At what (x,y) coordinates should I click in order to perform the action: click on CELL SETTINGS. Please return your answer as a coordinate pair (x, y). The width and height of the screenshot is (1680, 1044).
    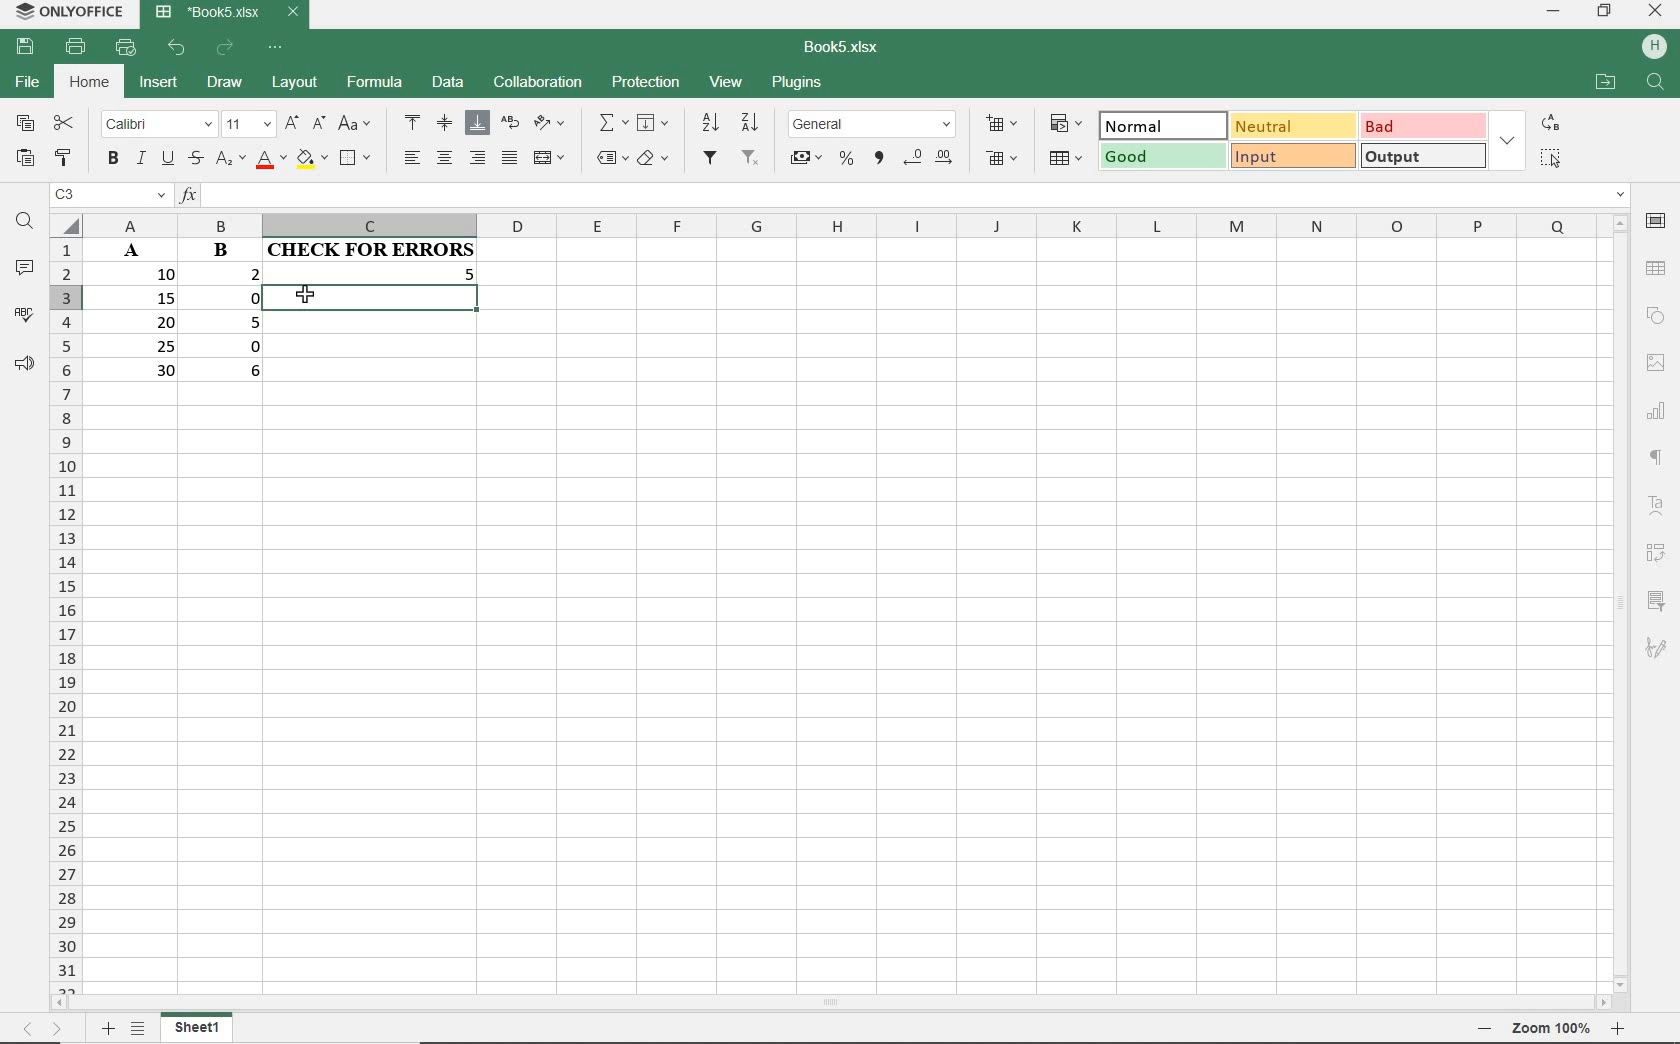
    Looking at the image, I should click on (1656, 224).